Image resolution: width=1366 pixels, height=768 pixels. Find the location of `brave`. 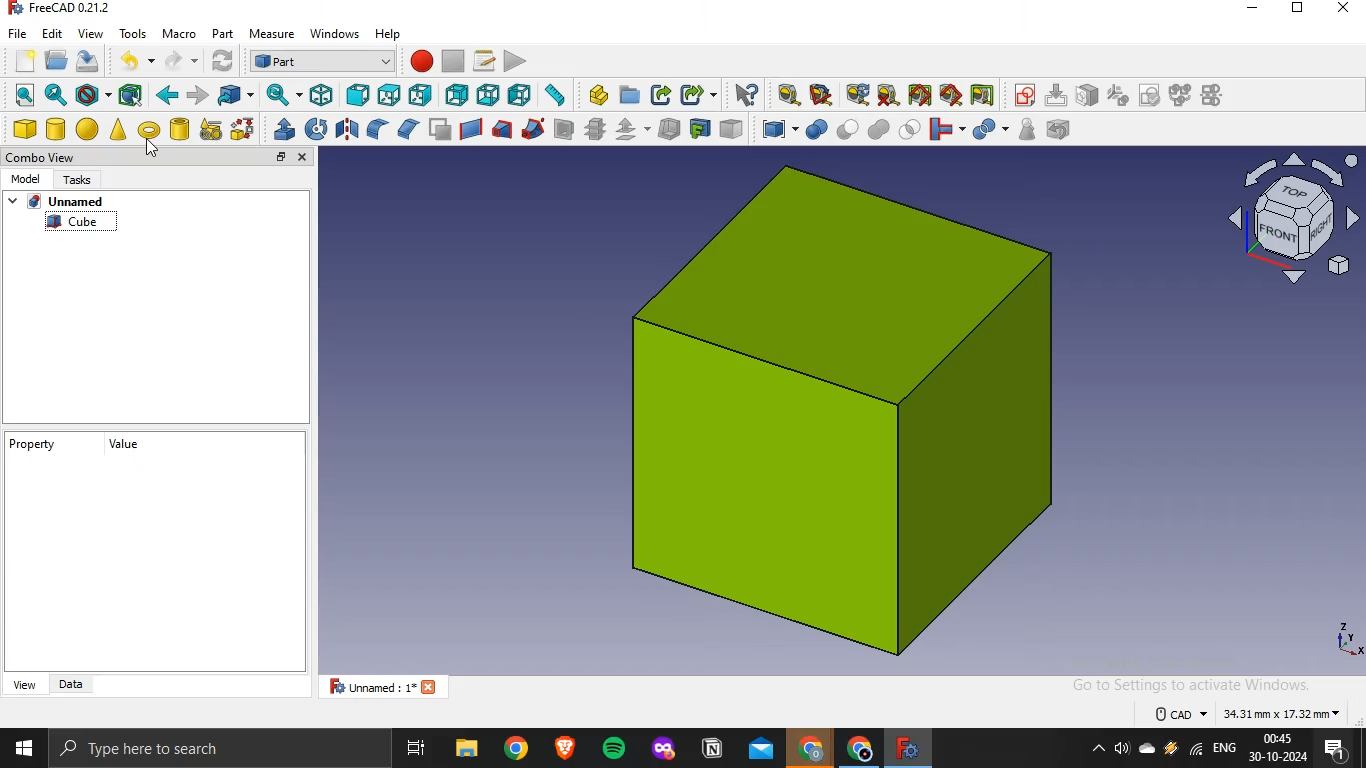

brave is located at coordinates (565, 748).